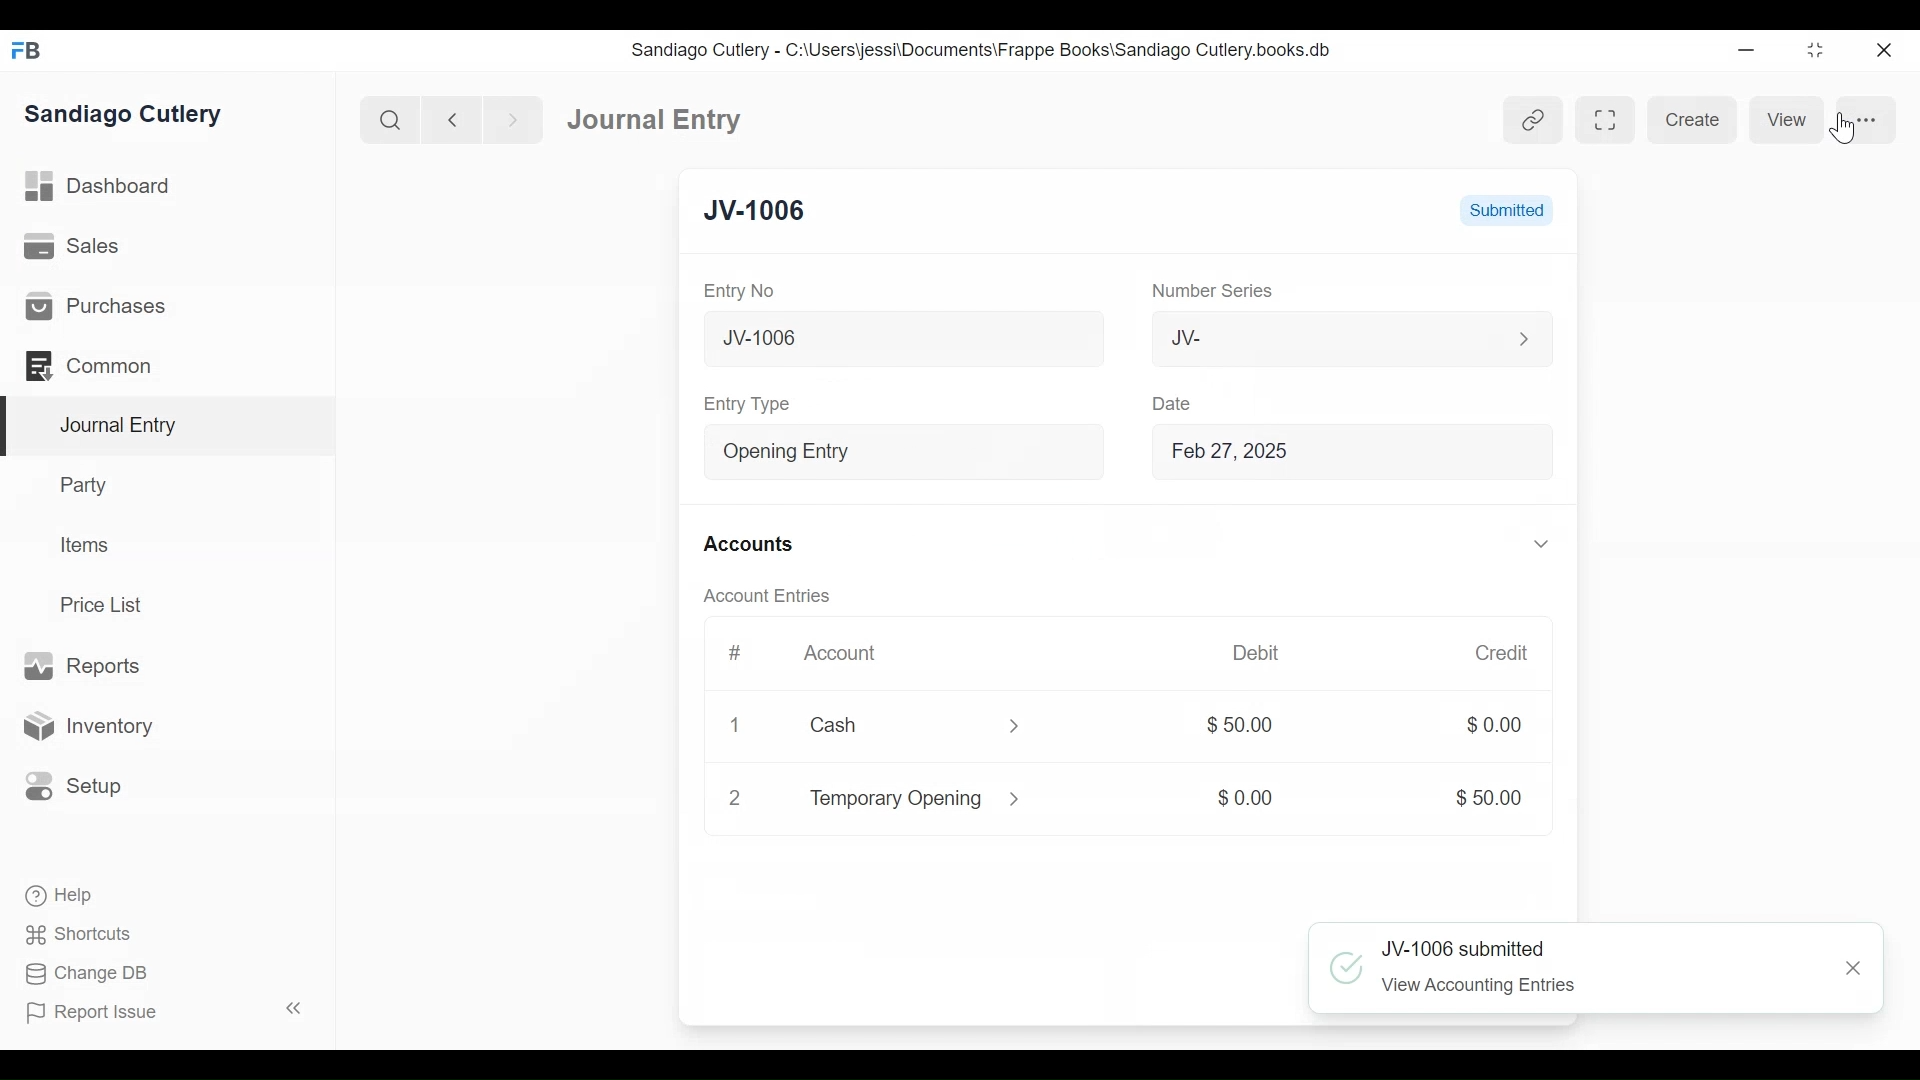  Describe the element at coordinates (87, 365) in the screenshot. I see `Commons` at that location.